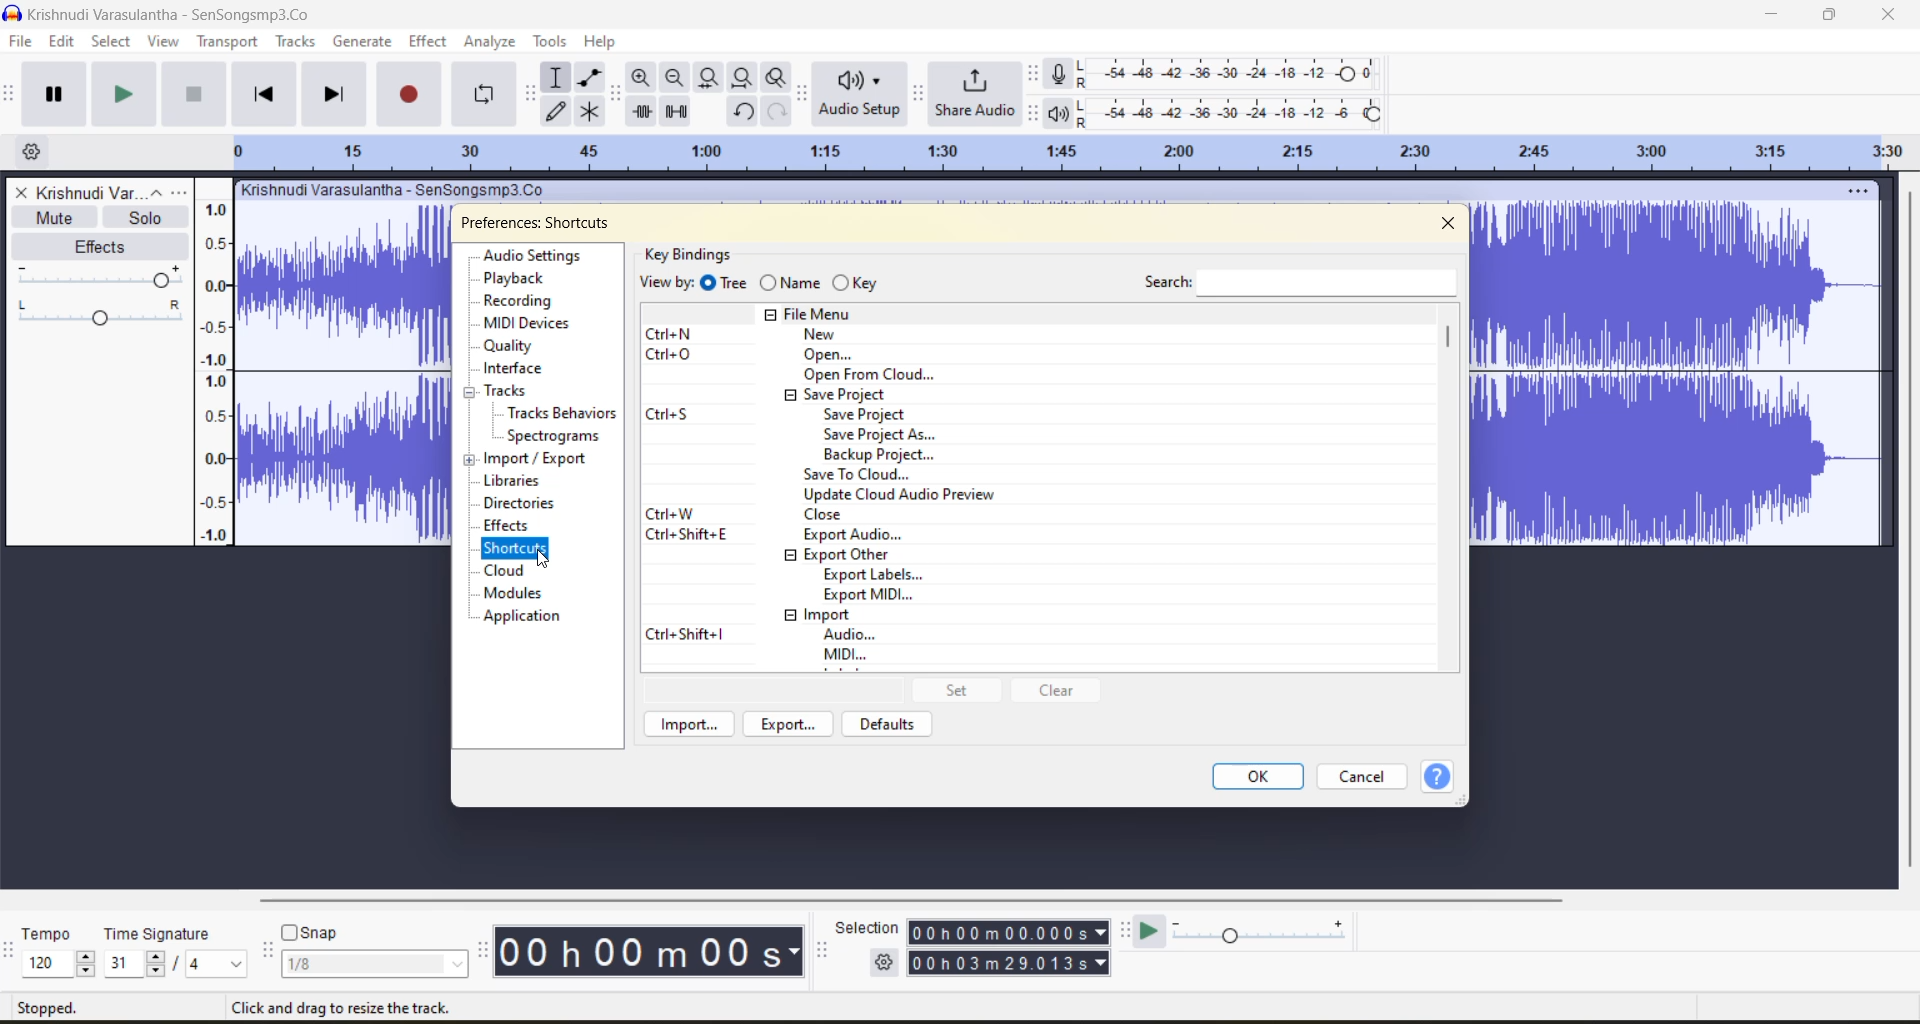 This screenshot has width=1920, height=1024. Describe the element at coordinates (116, 194) in the screenshot. I see `file name` at that location.